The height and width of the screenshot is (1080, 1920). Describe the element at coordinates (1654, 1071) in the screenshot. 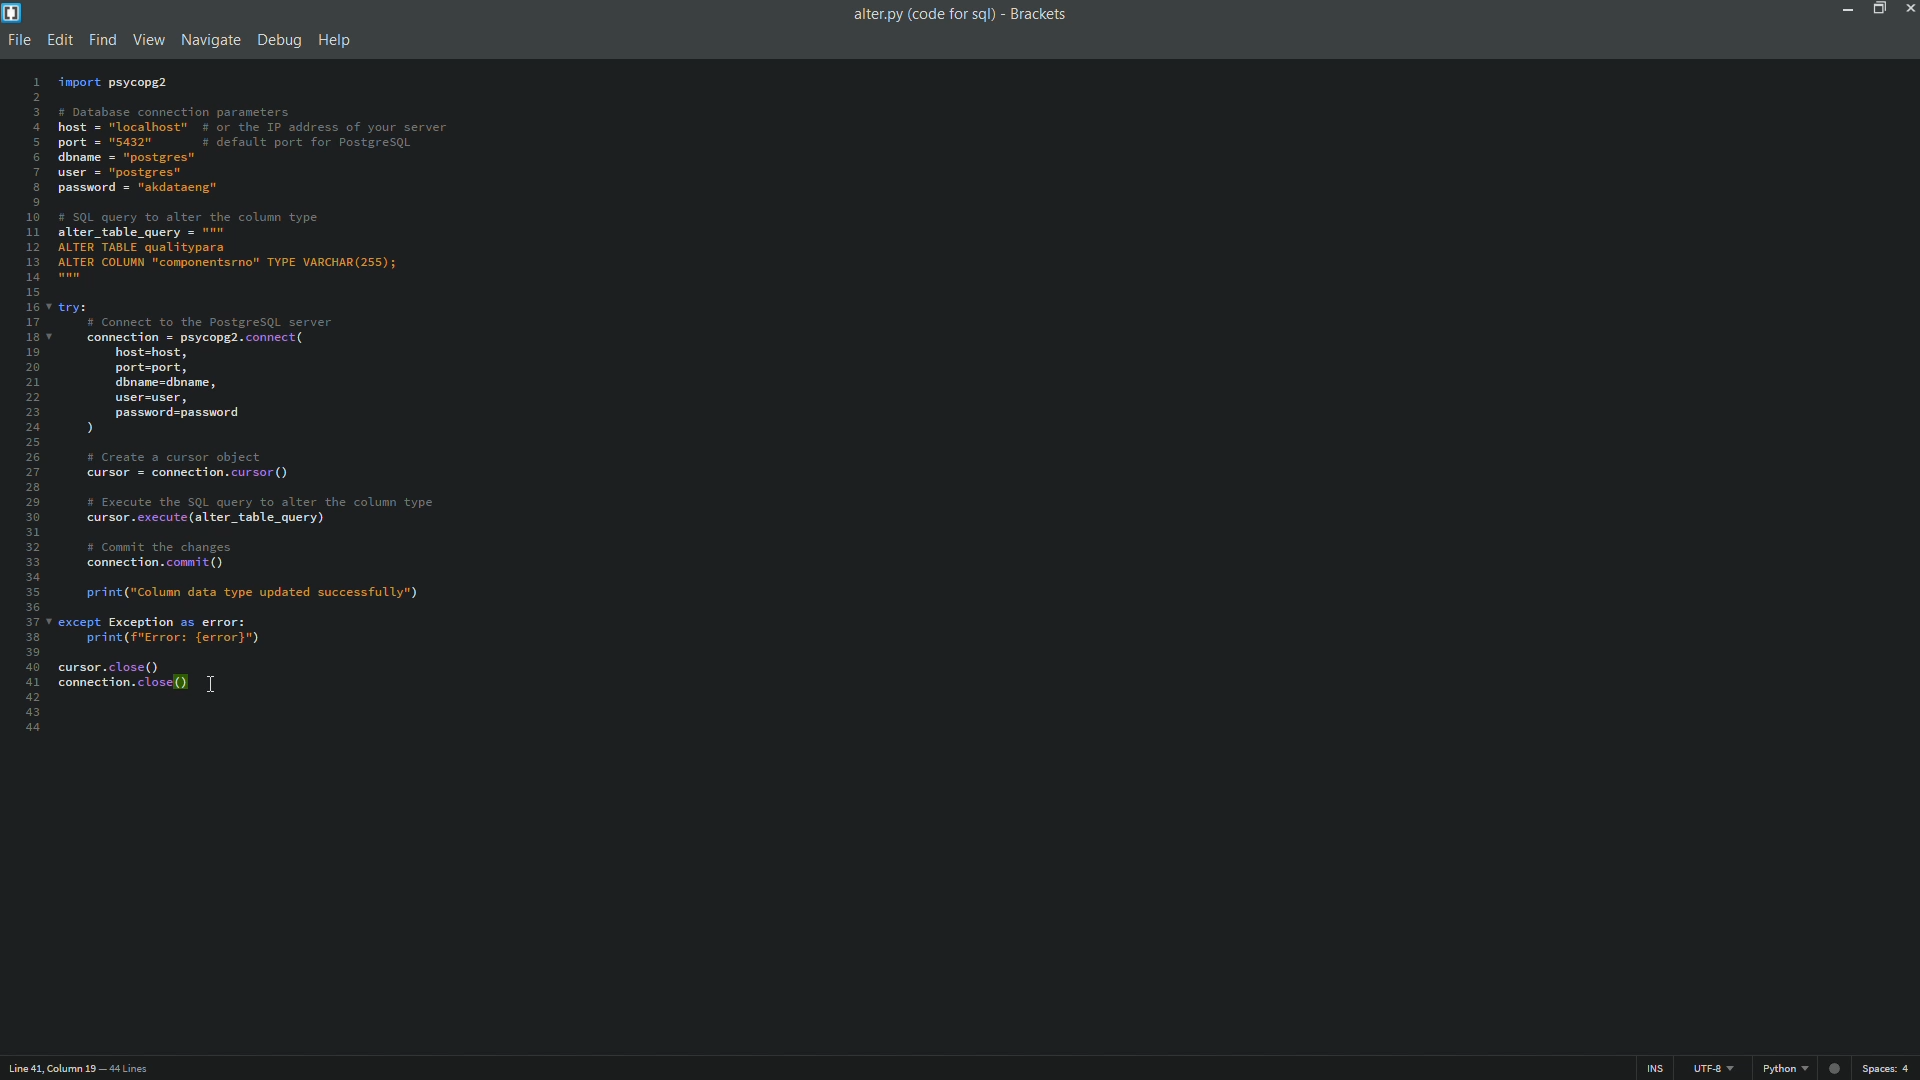

I see `ins` at that location.